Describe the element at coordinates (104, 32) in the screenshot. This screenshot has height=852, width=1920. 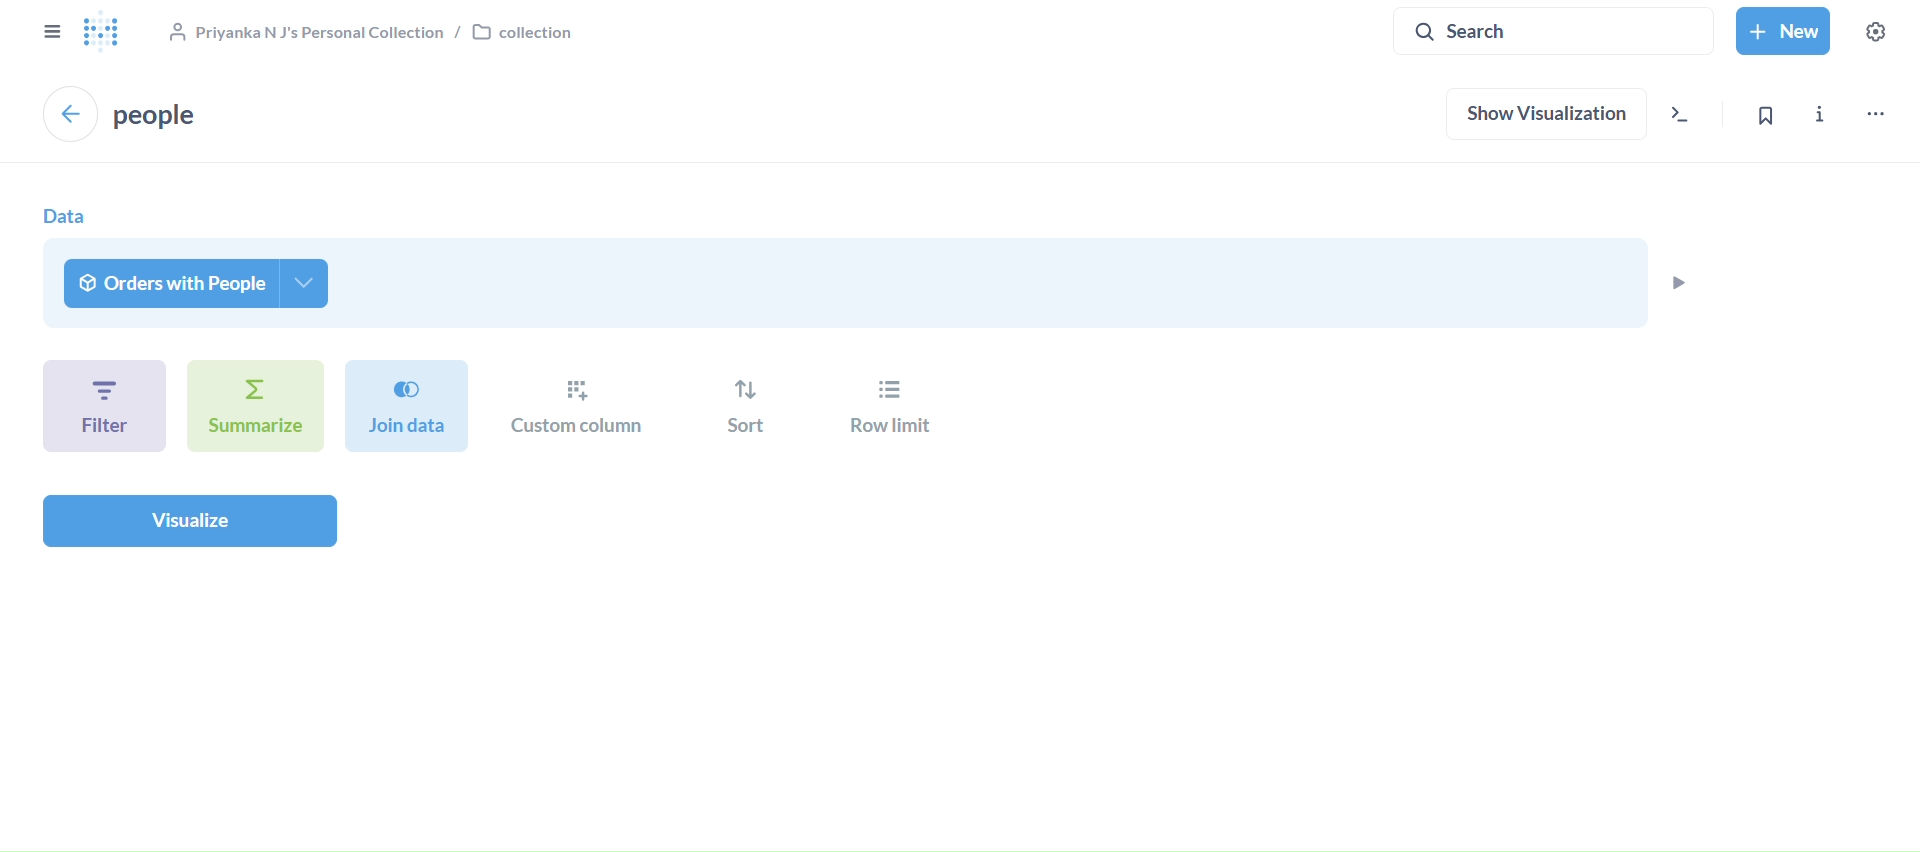
I see `logo` at that location.